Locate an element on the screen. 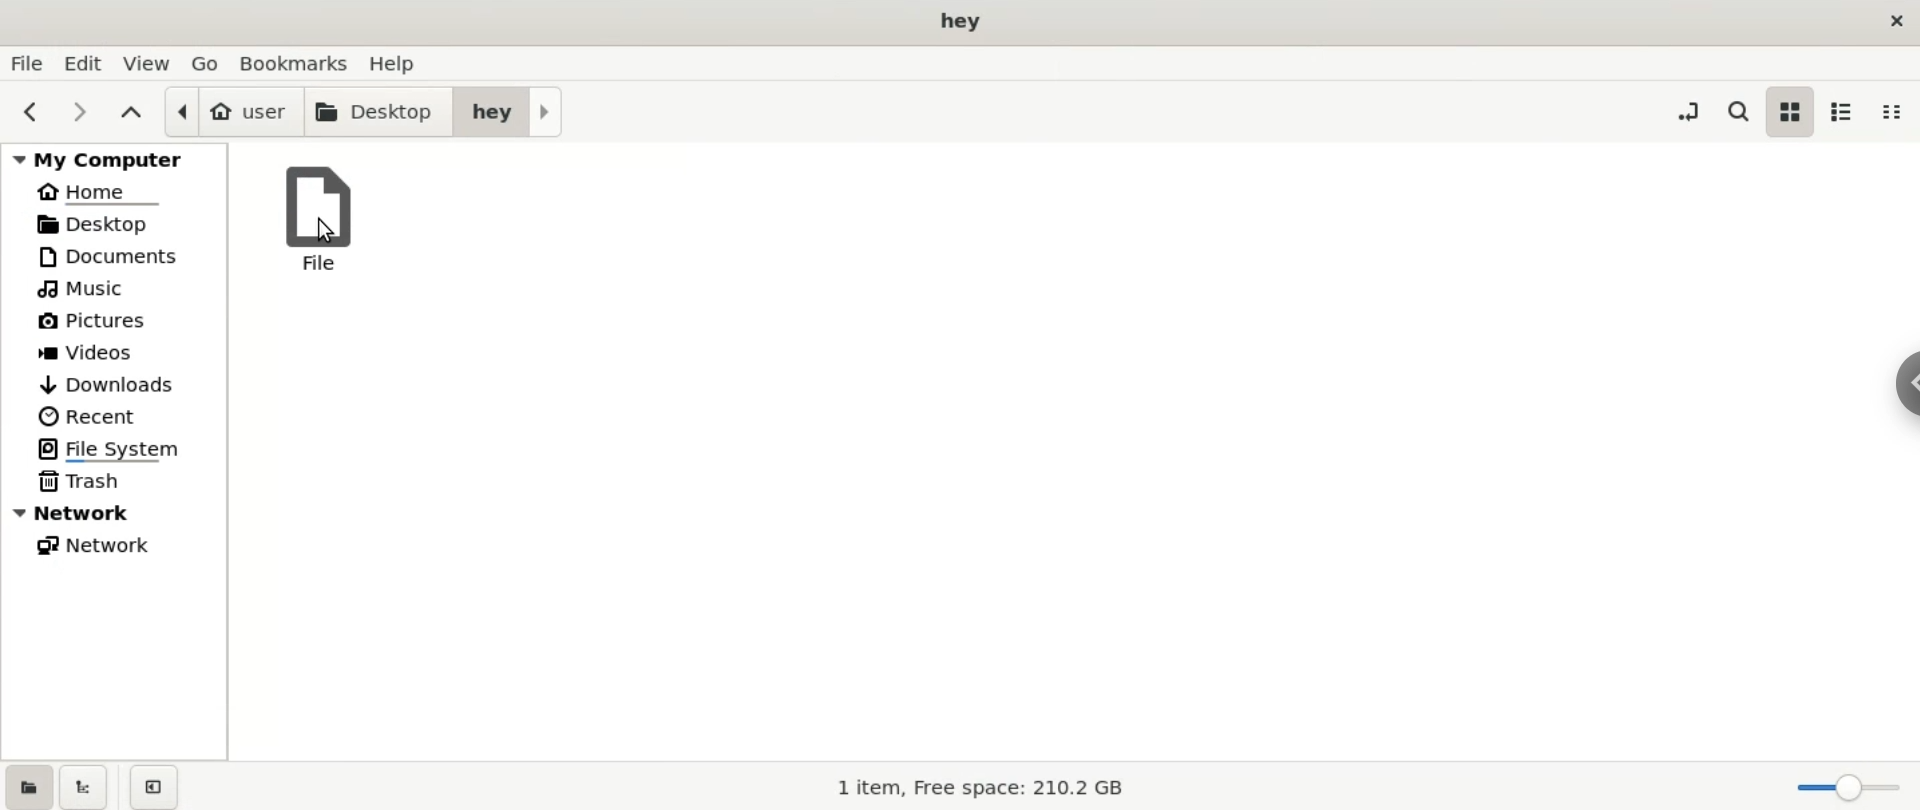  previous is located at coordinates (27, 109).